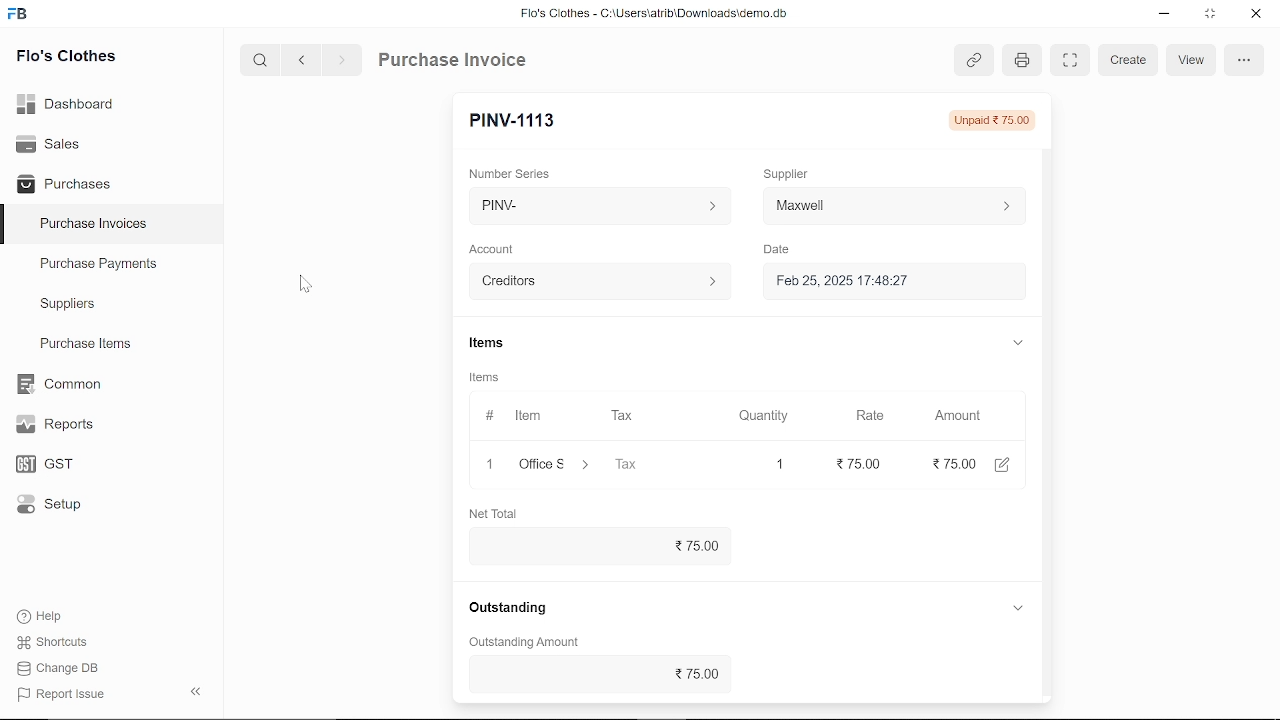 The width and height of the screenshot is (1280, 720). What do you see at coordinates (68, 304) in the screenshot?
I see `Suppliers` at bounding box center [68, 304].